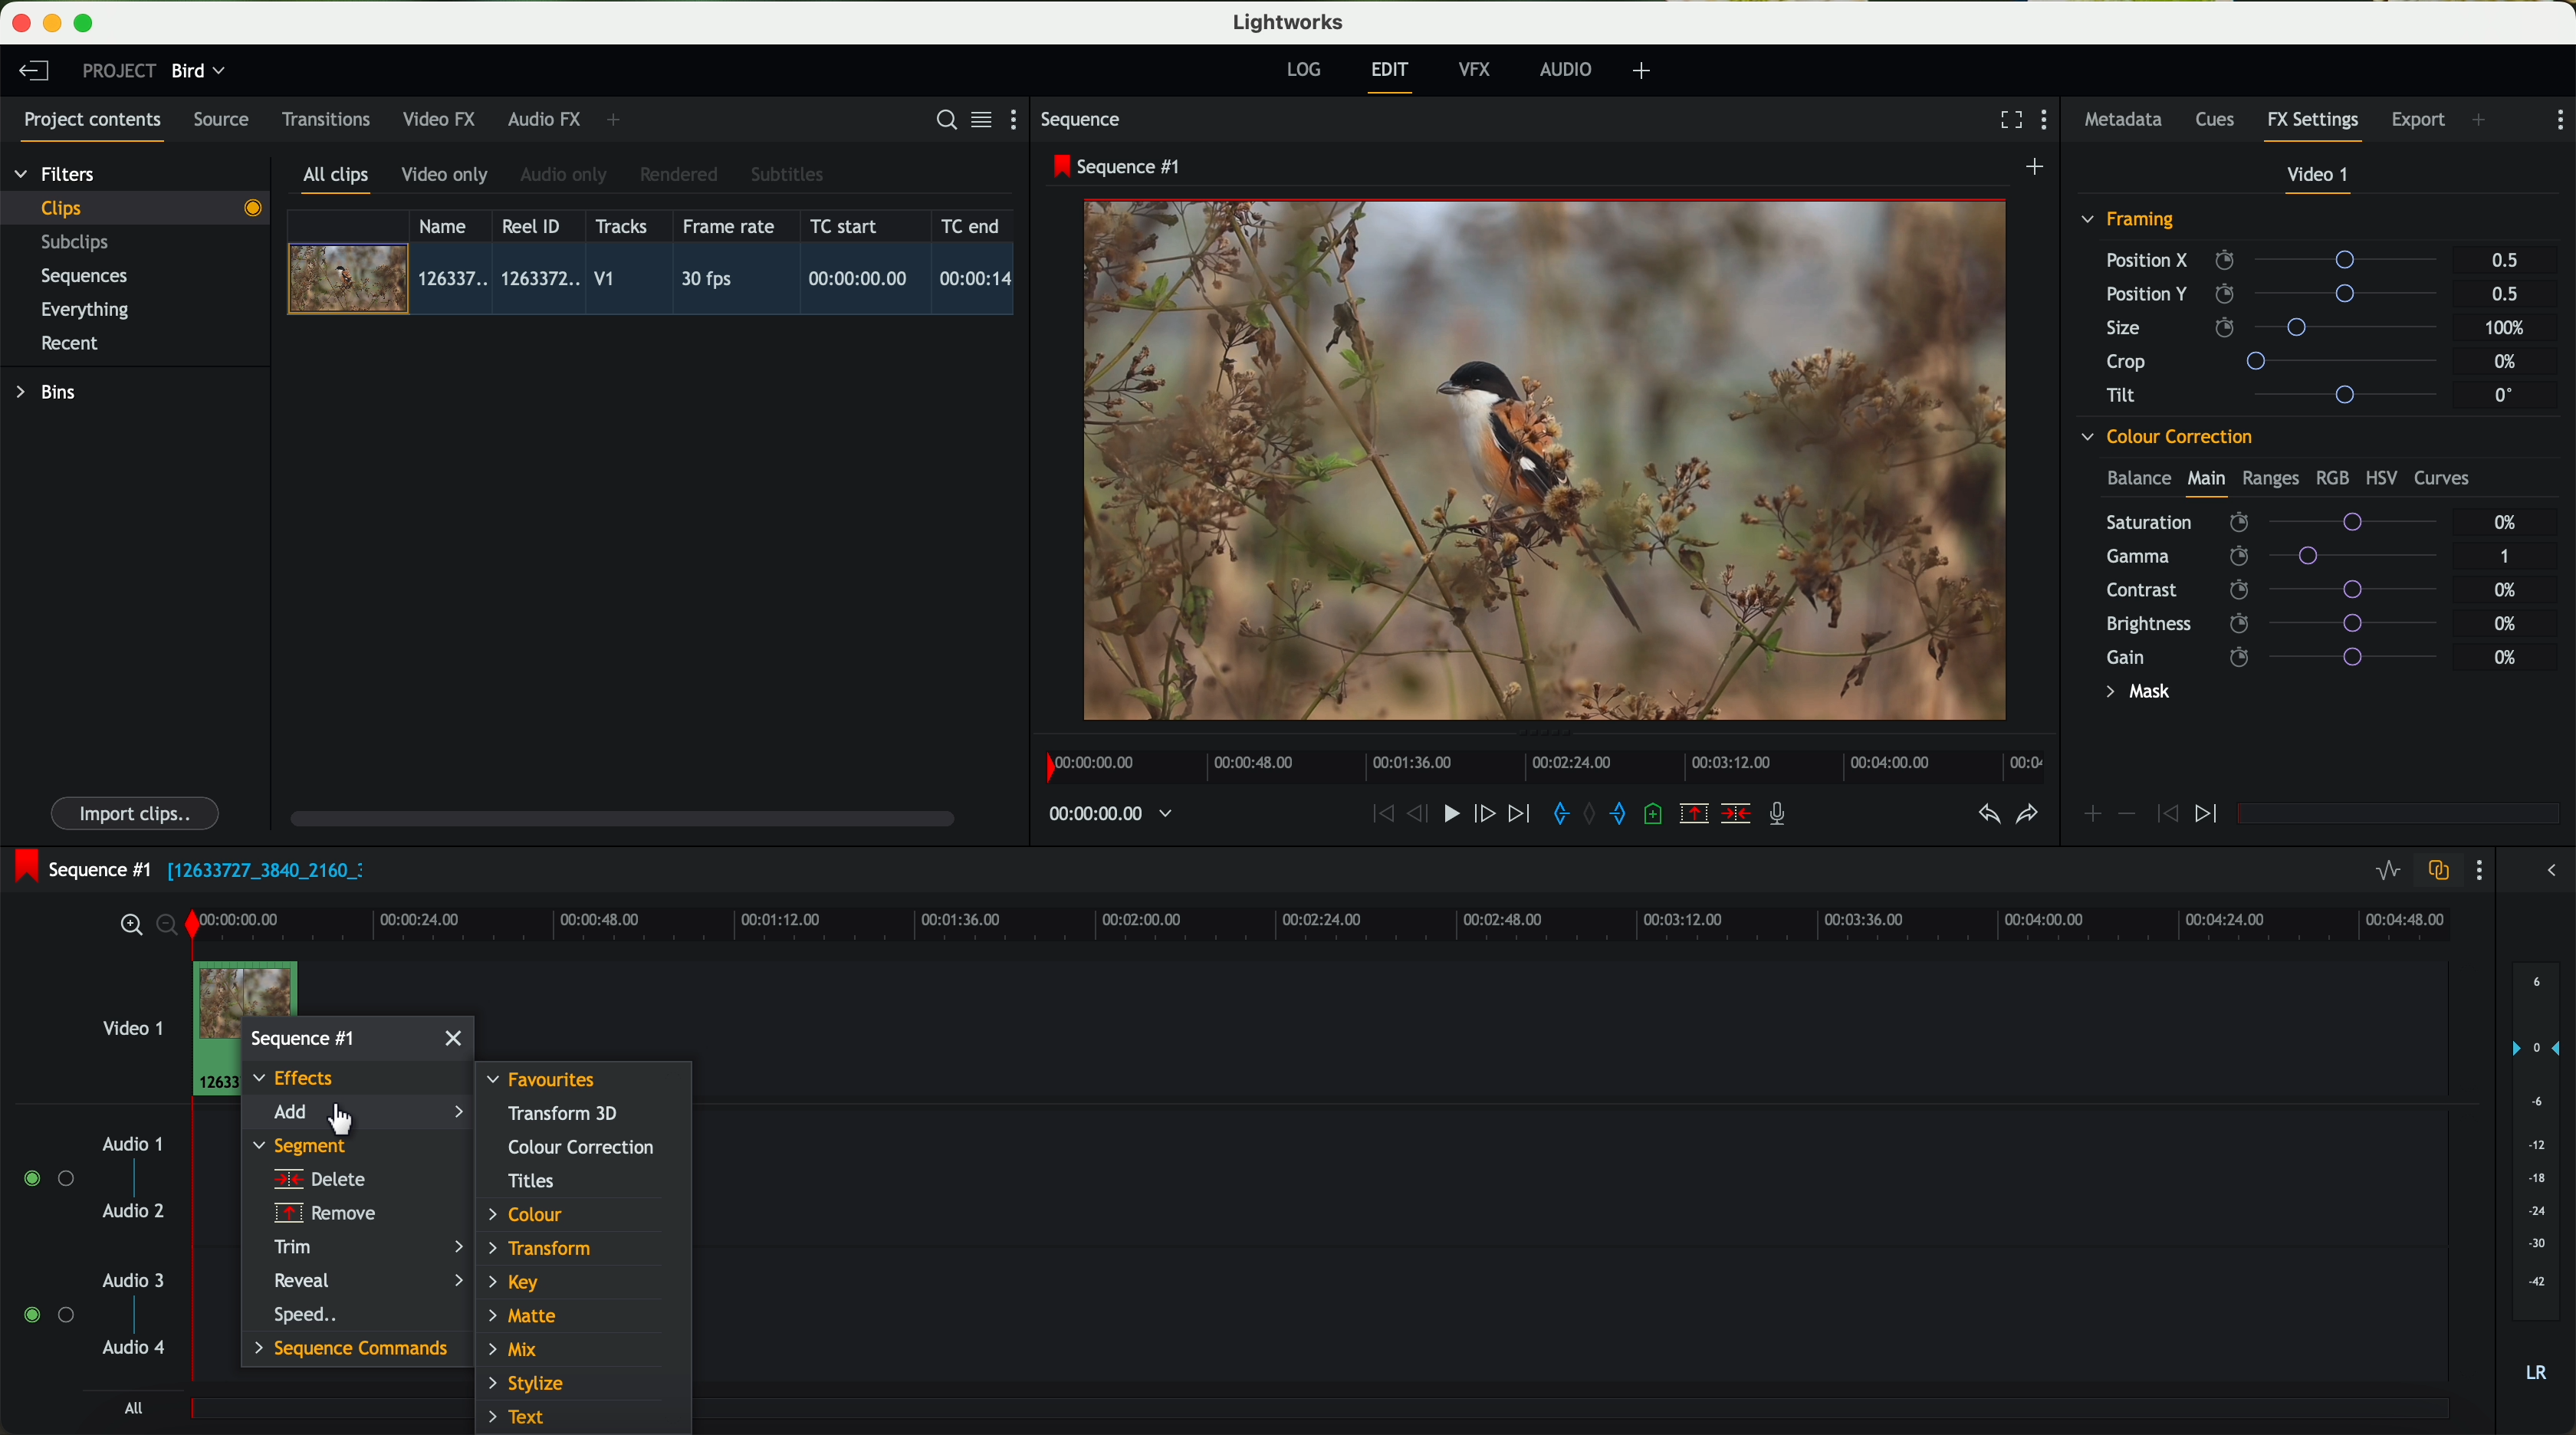 Image resolution: width=2576 pixels, height=1435 pixels. What do you see at coordinates (2558, 120) in the screenshot?
I see `show settings menu` at bounding box center [2558, 120].